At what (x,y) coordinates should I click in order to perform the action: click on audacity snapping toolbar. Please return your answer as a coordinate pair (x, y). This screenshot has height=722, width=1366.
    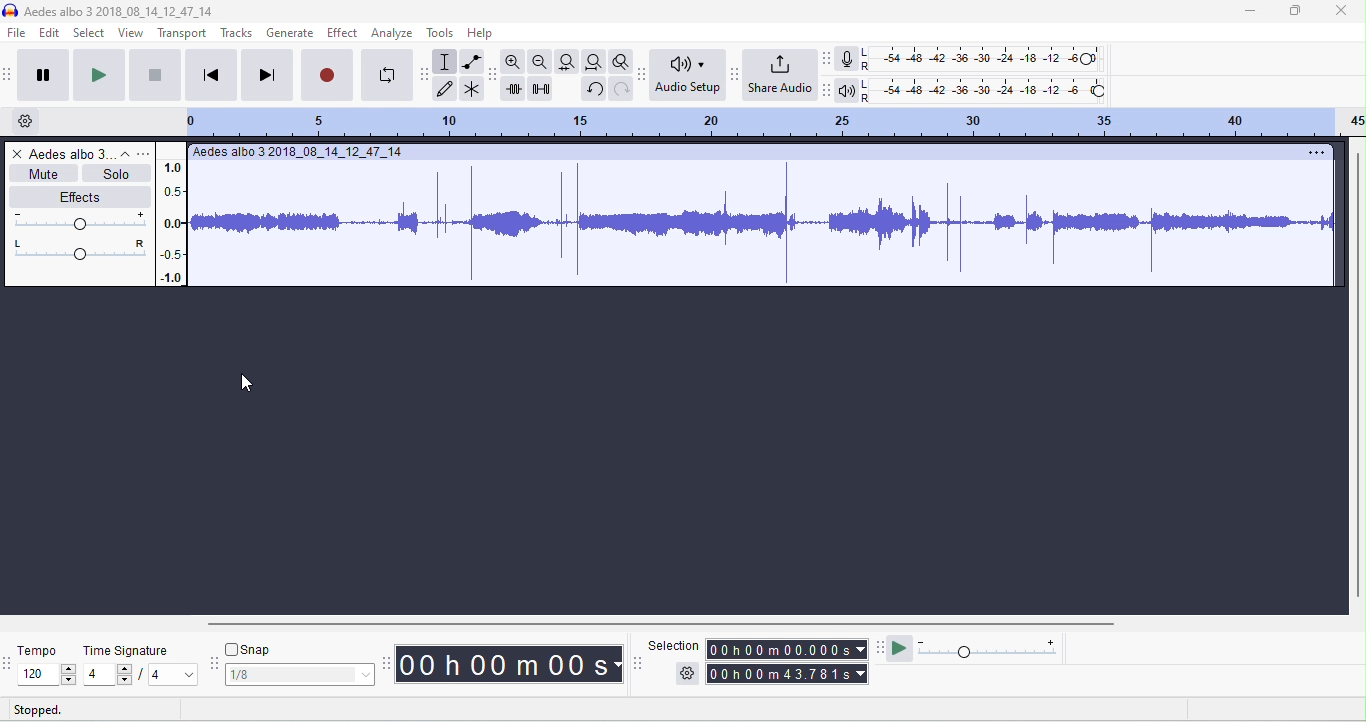
    Looking at the image, I should click on (215, 663).